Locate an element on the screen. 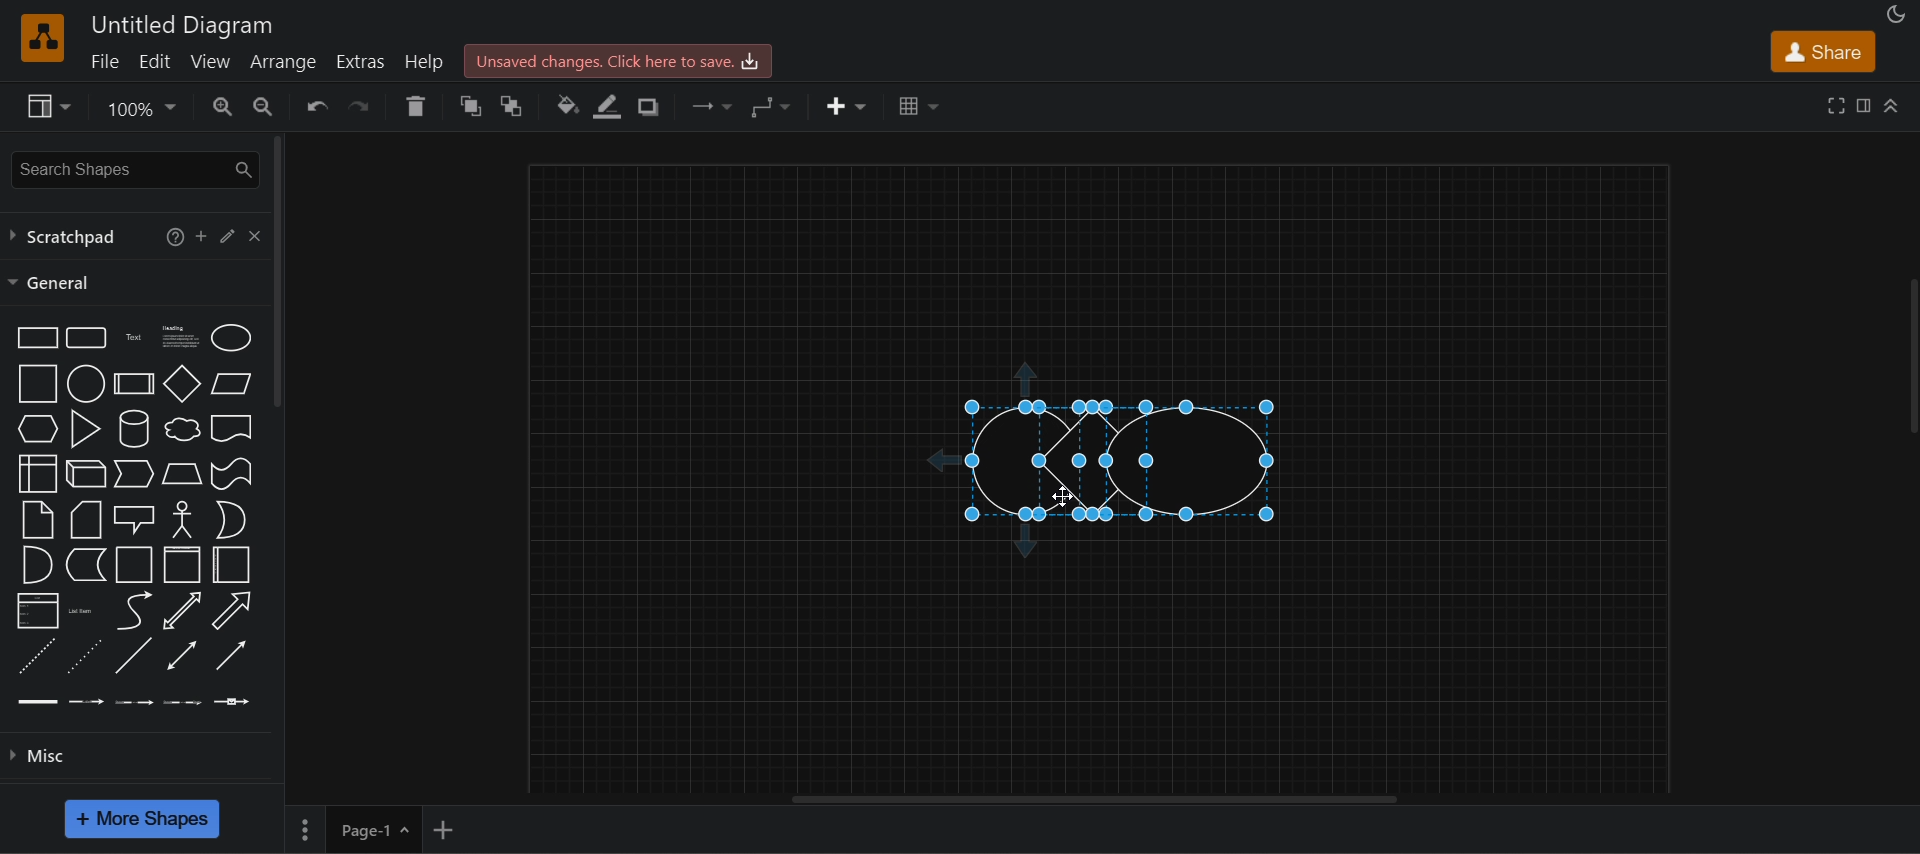  page options is located at coordinates (304, 830).